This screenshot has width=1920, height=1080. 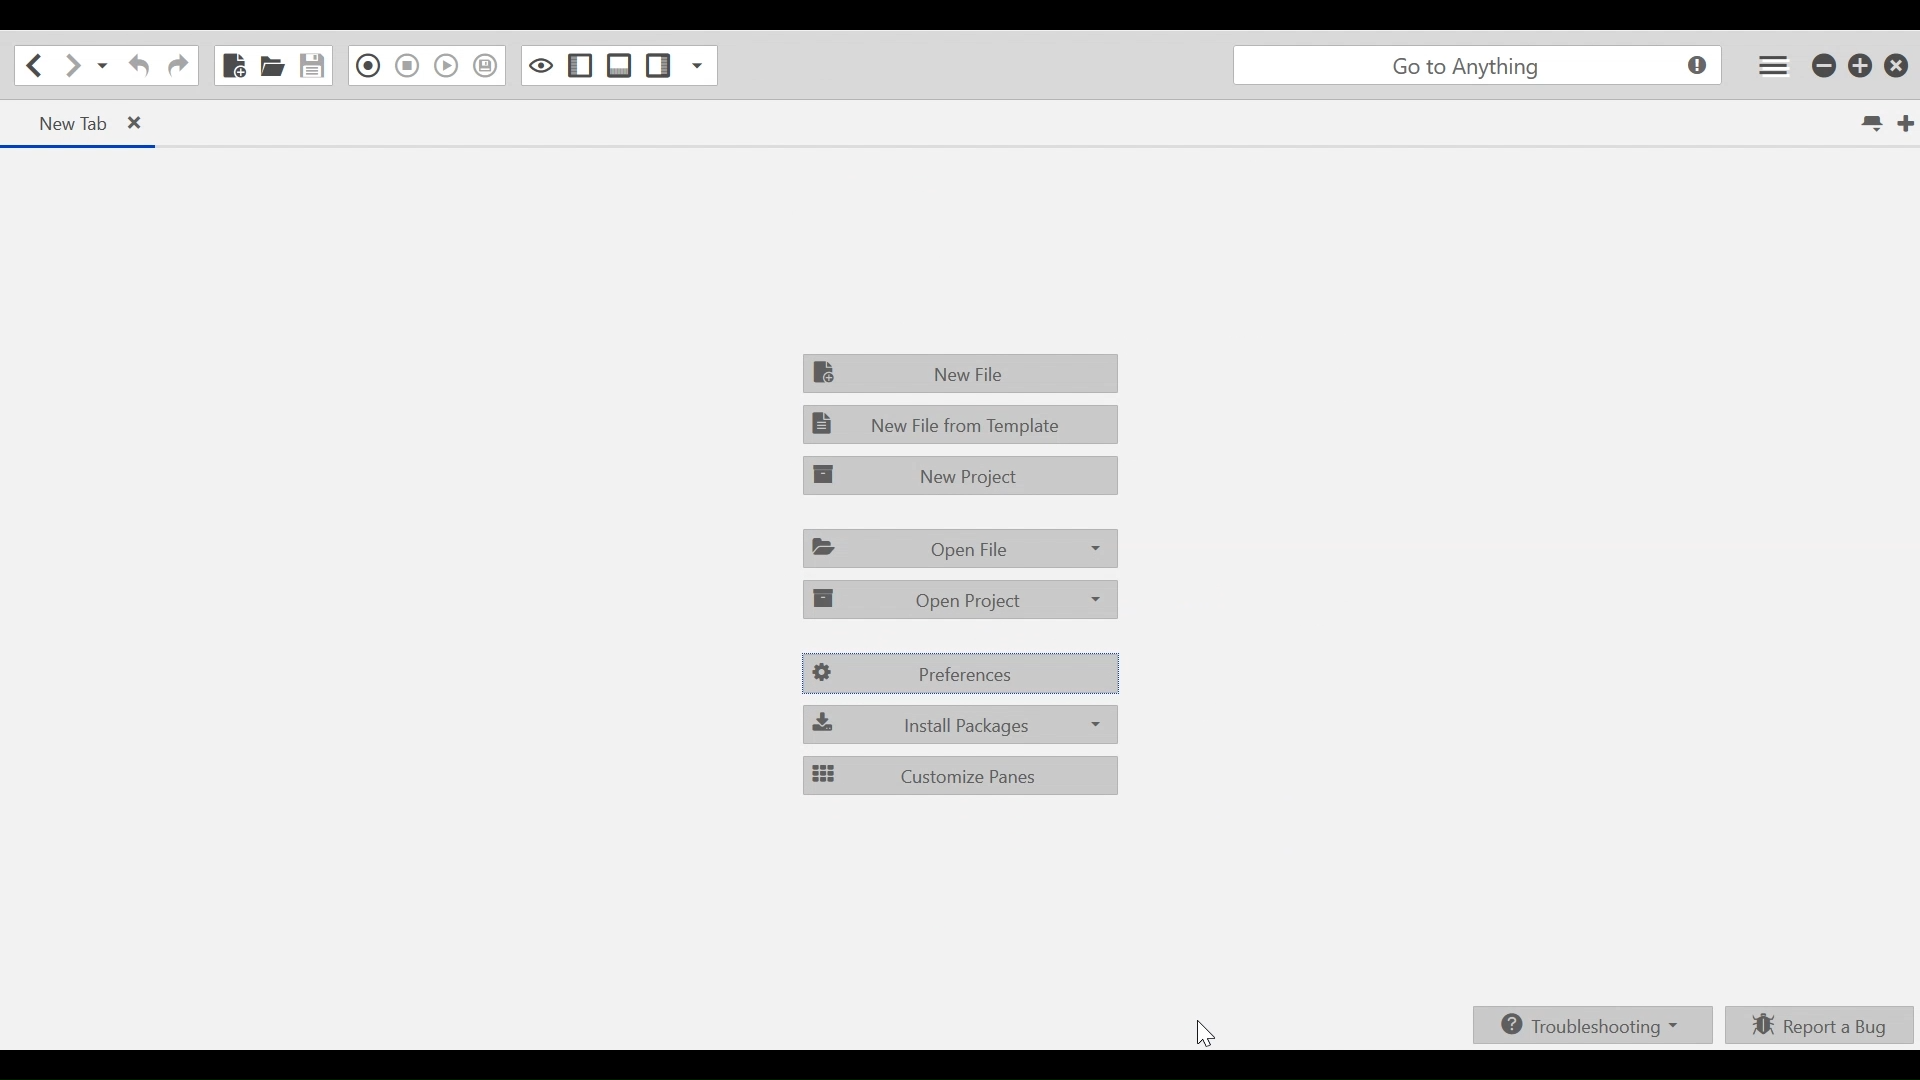 I want to click on Current Tab, so click(x=82, y=125).